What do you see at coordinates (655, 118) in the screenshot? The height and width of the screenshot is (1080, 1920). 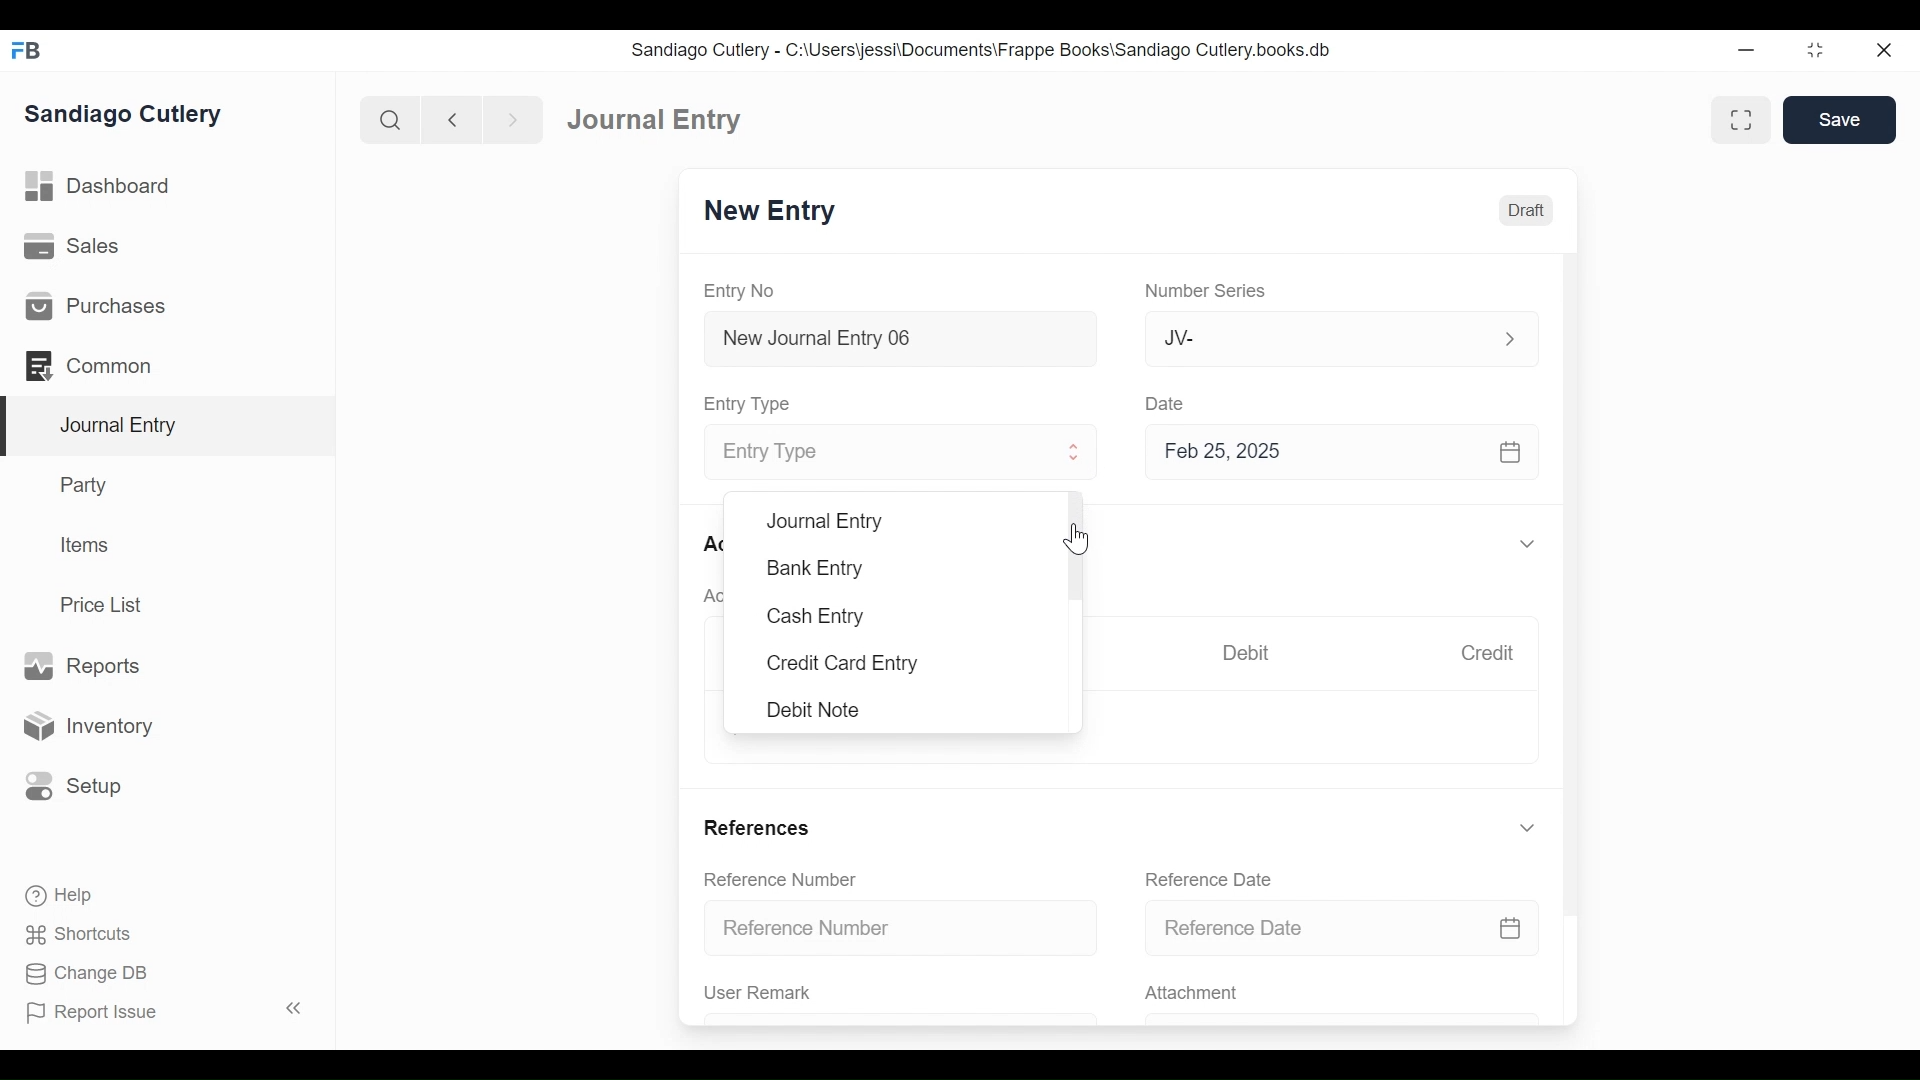 I see `Journal Entry` at bounding box center [655, 118].